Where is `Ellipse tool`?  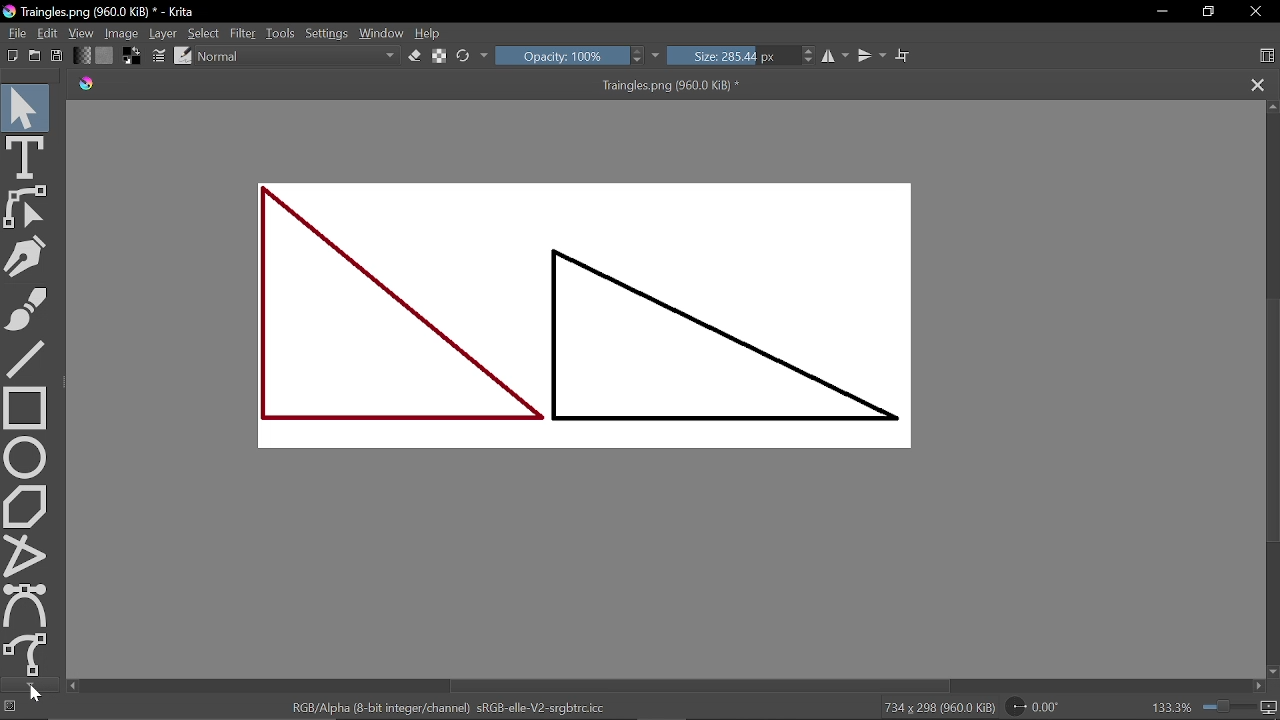
Ellipse tool is located at coordinates (27, 458).